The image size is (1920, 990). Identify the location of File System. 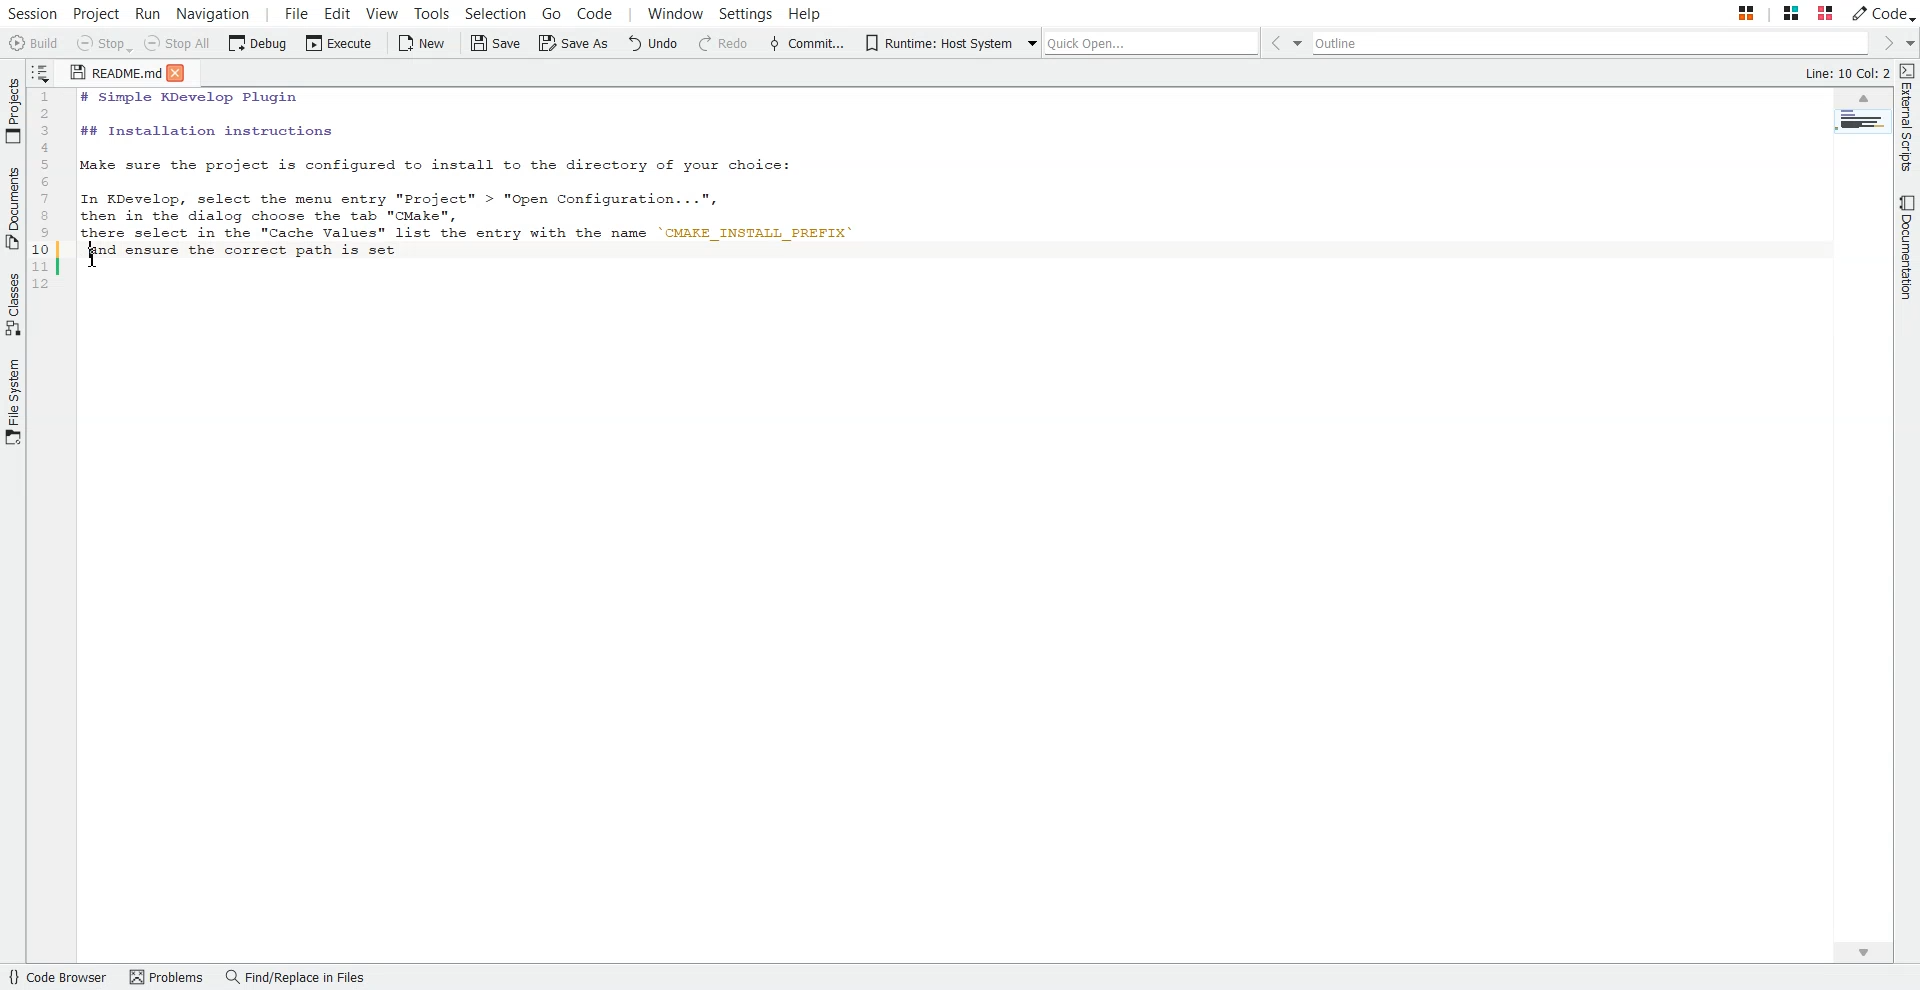
(13, 403).